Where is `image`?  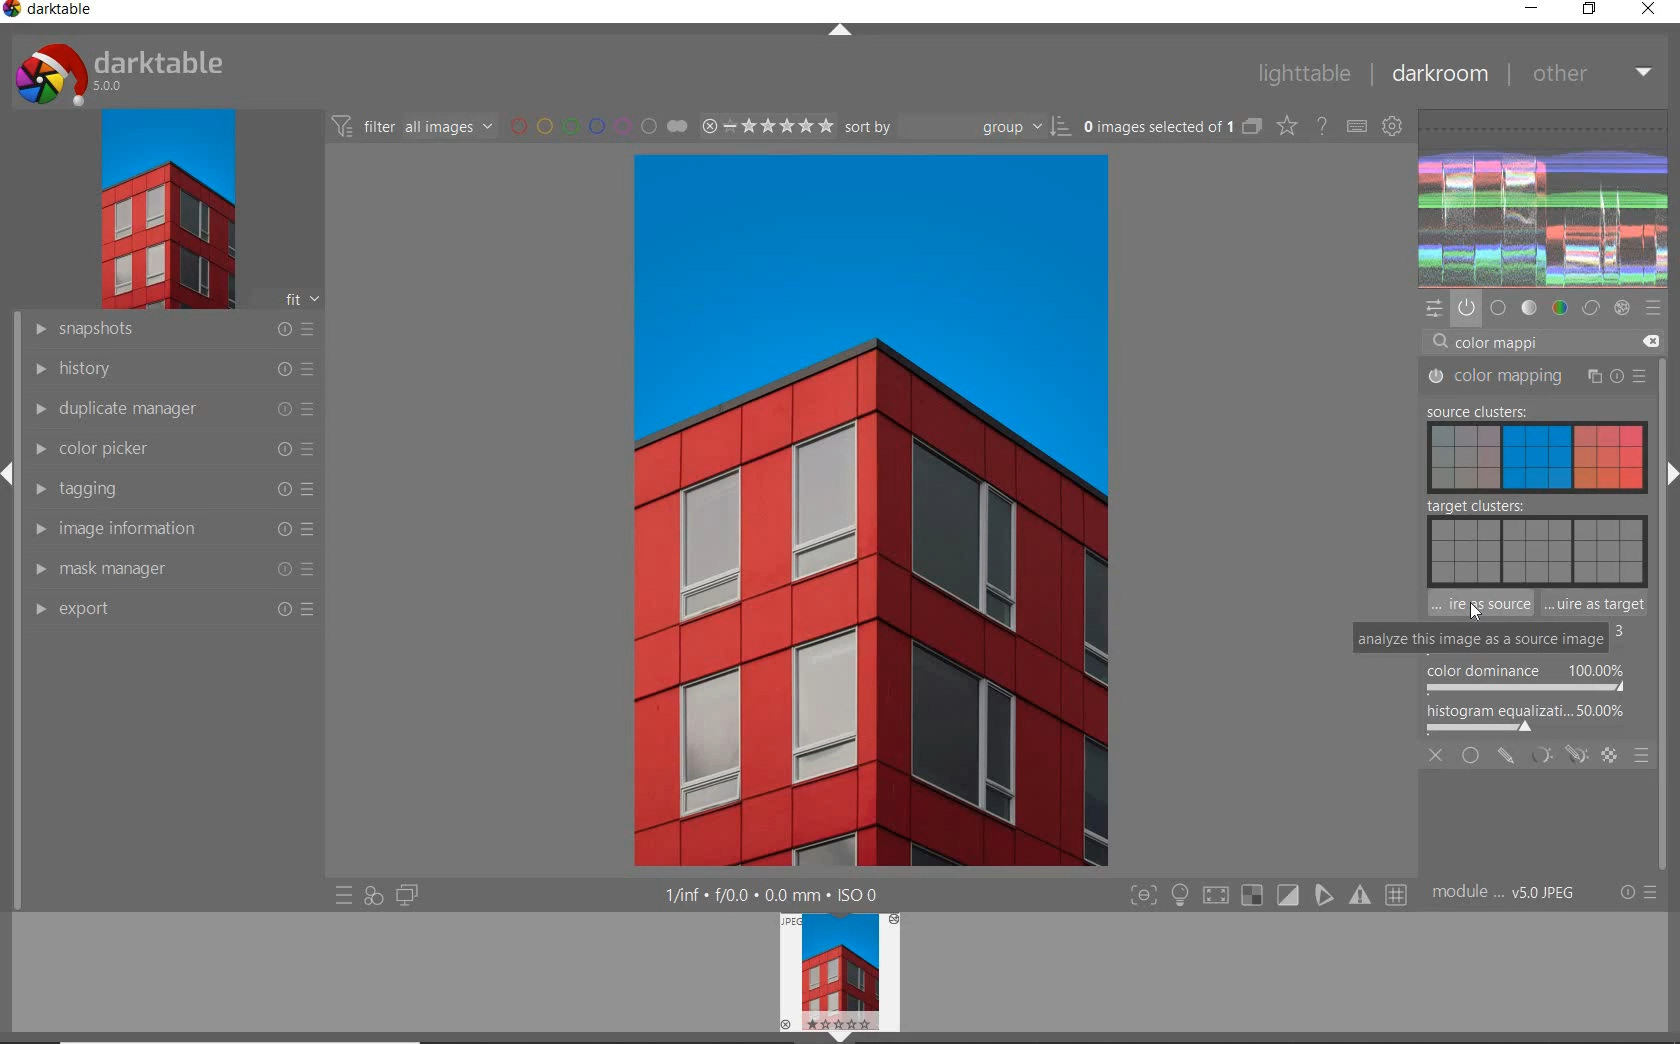
image is located at coordinates (163, 209).